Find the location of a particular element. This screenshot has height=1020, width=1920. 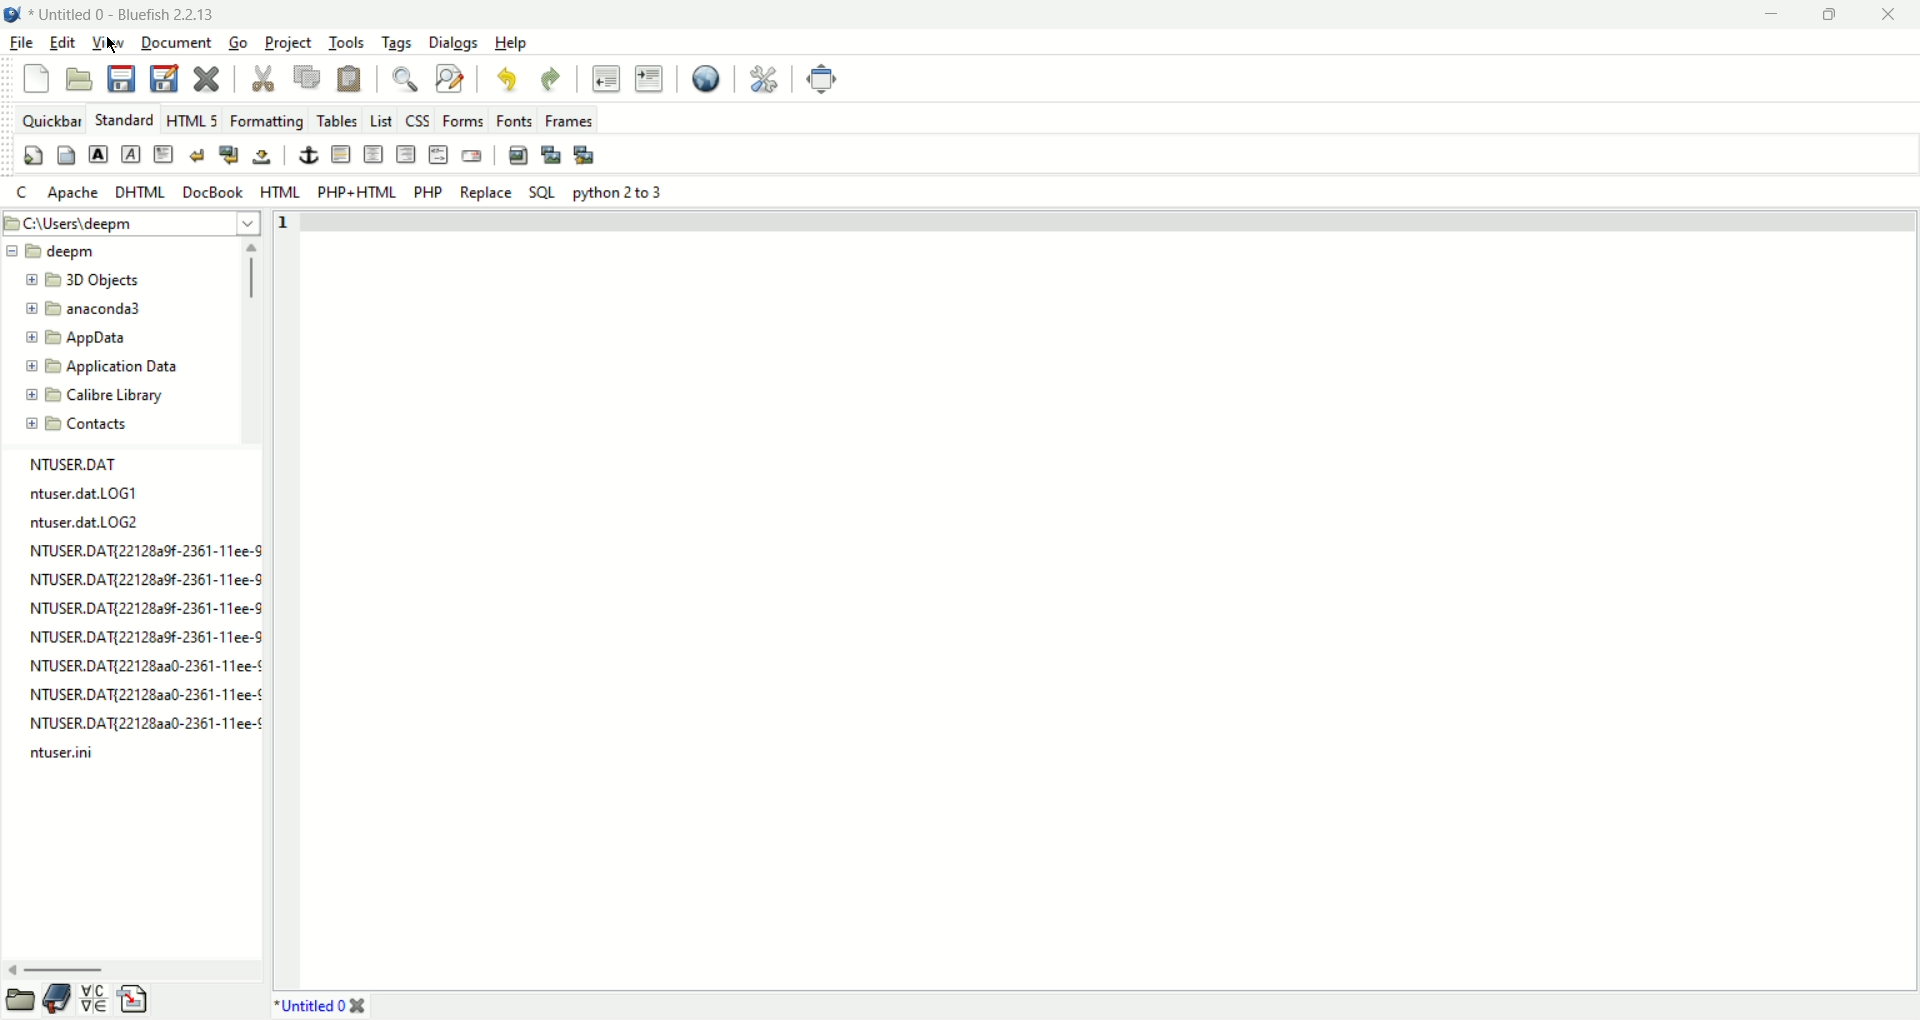

NTUSER.DAT{22128a9f-2361-11ee-S is located at coordinates (146, 550).